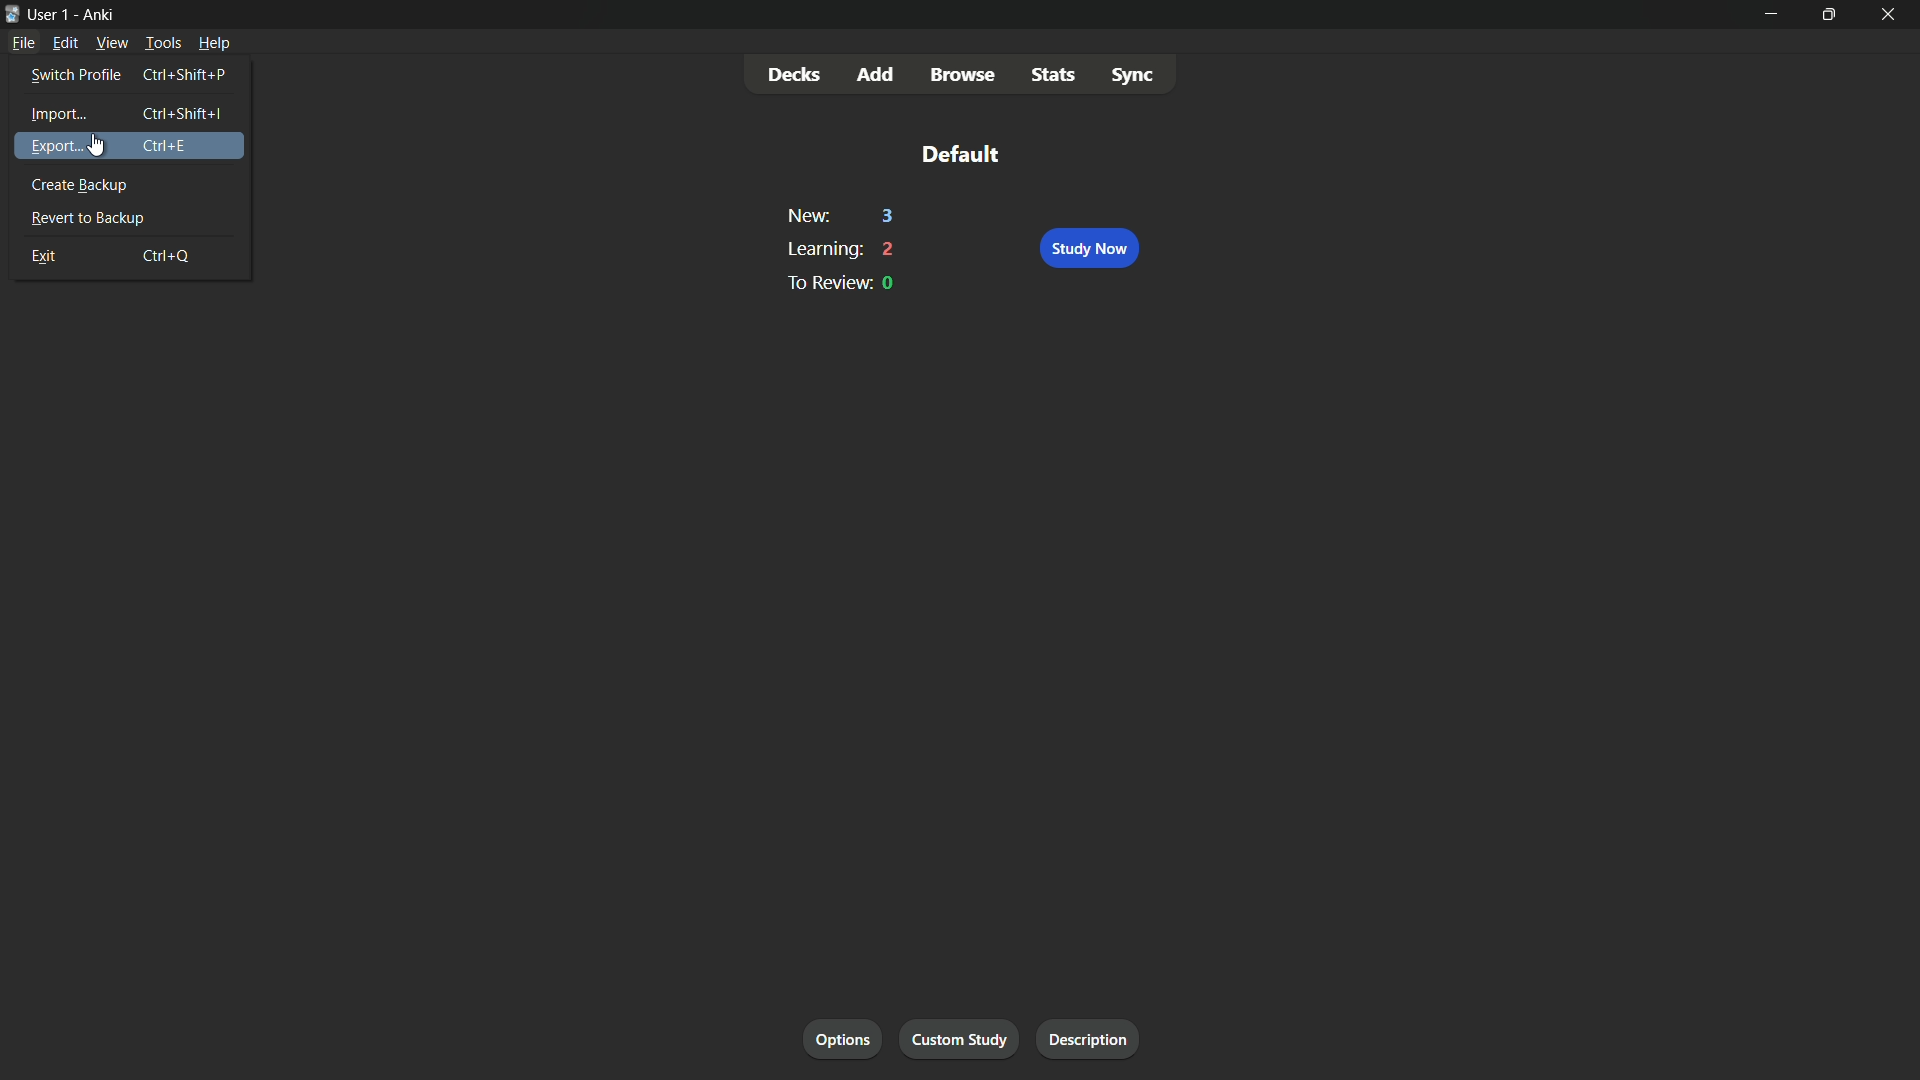  I want to click on learning, so click(821, 249).